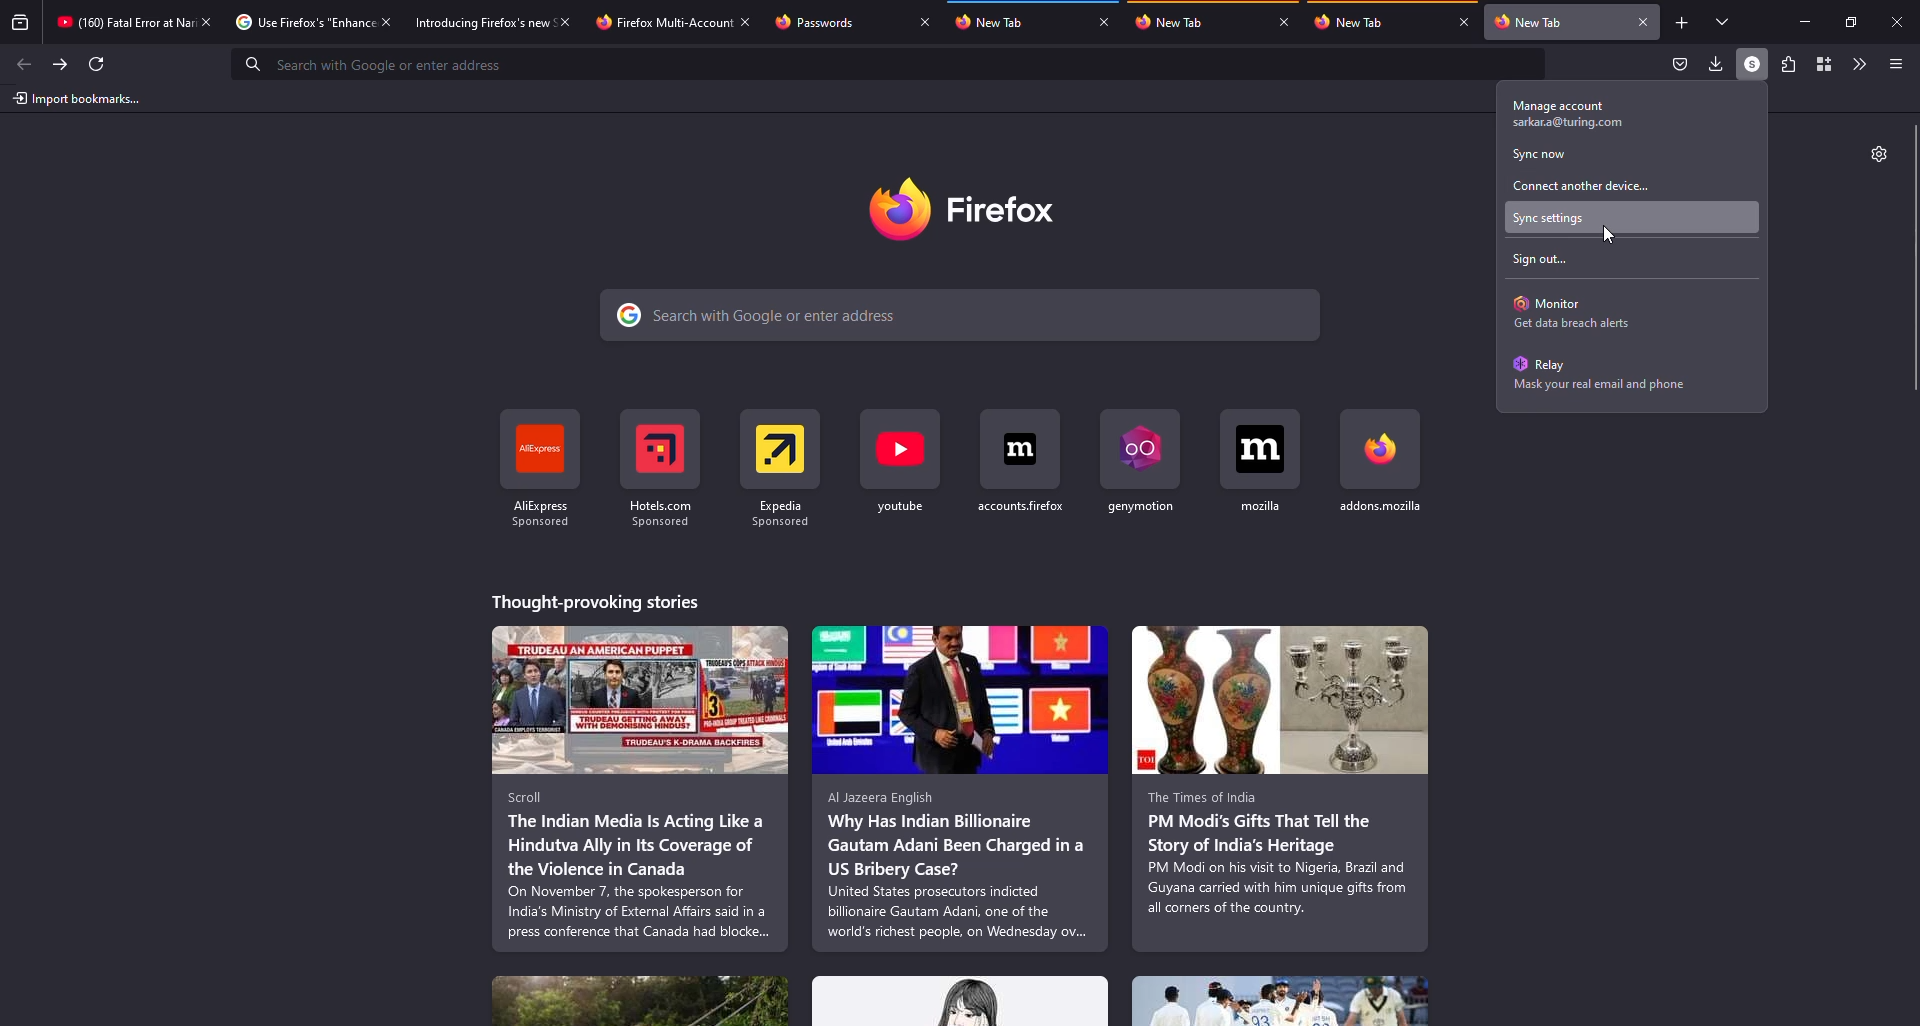 The height and width of the screenshot is (1026, 1920). I want to click on shortcut, so click(540, 465).